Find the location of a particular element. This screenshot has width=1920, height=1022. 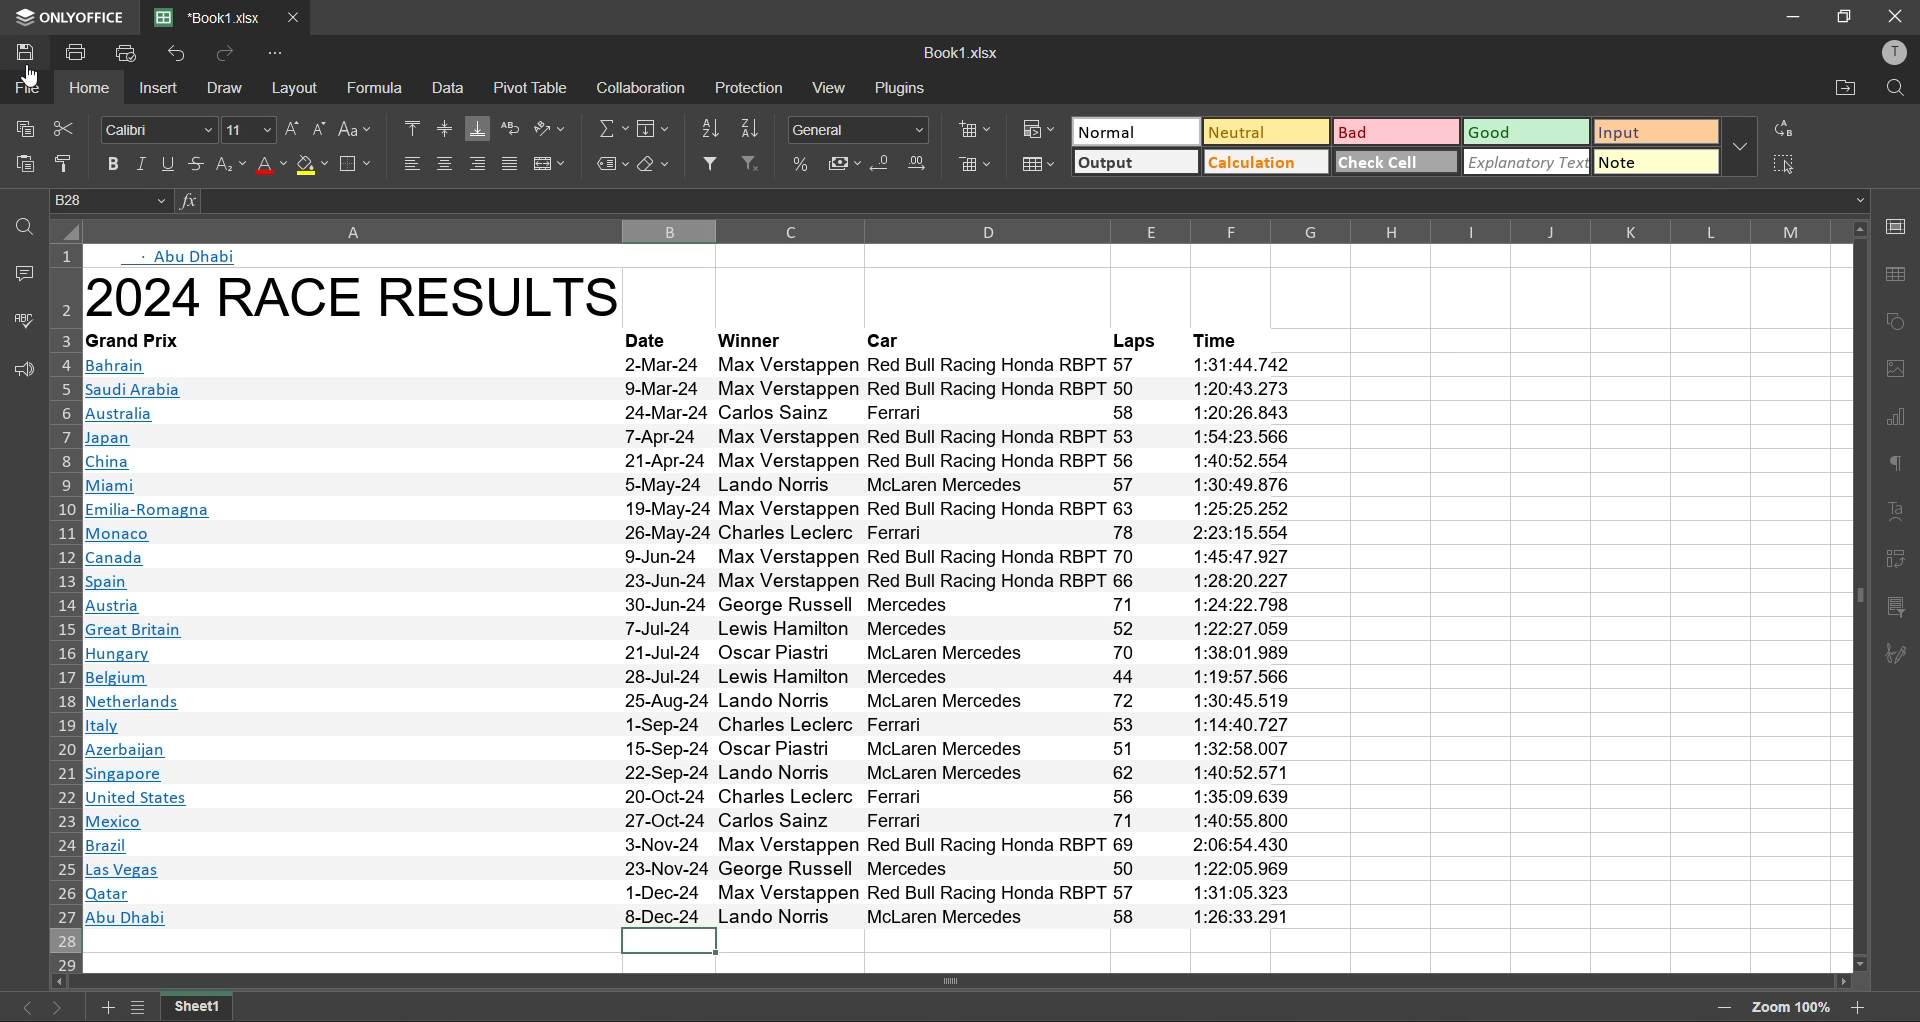

qatar 1-Dec-24 Max Verstappen Red Bull Racing Honda RBPT 57 1:31:05.323 is located at coordinates (695, 895).